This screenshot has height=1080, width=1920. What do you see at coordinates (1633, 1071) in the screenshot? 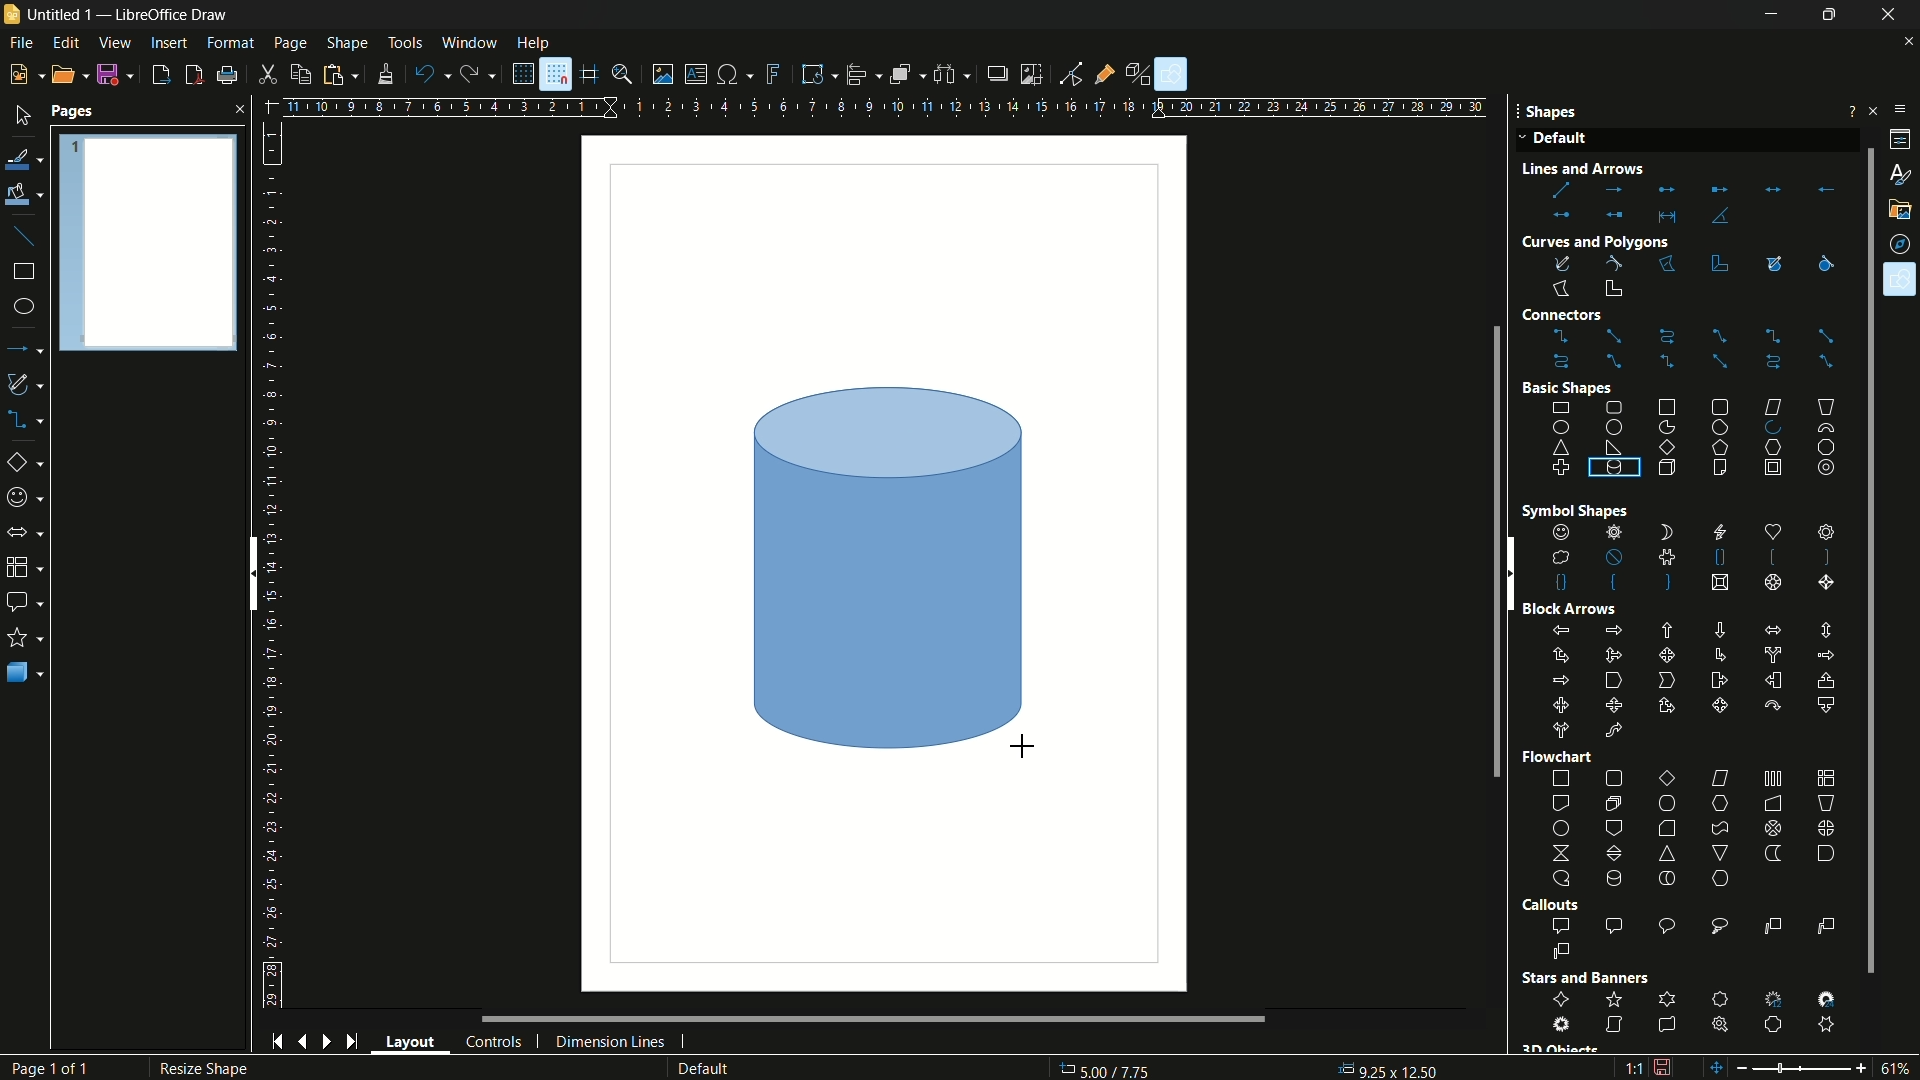
I see `scaling factor` at bounding box center [1633, 1071].